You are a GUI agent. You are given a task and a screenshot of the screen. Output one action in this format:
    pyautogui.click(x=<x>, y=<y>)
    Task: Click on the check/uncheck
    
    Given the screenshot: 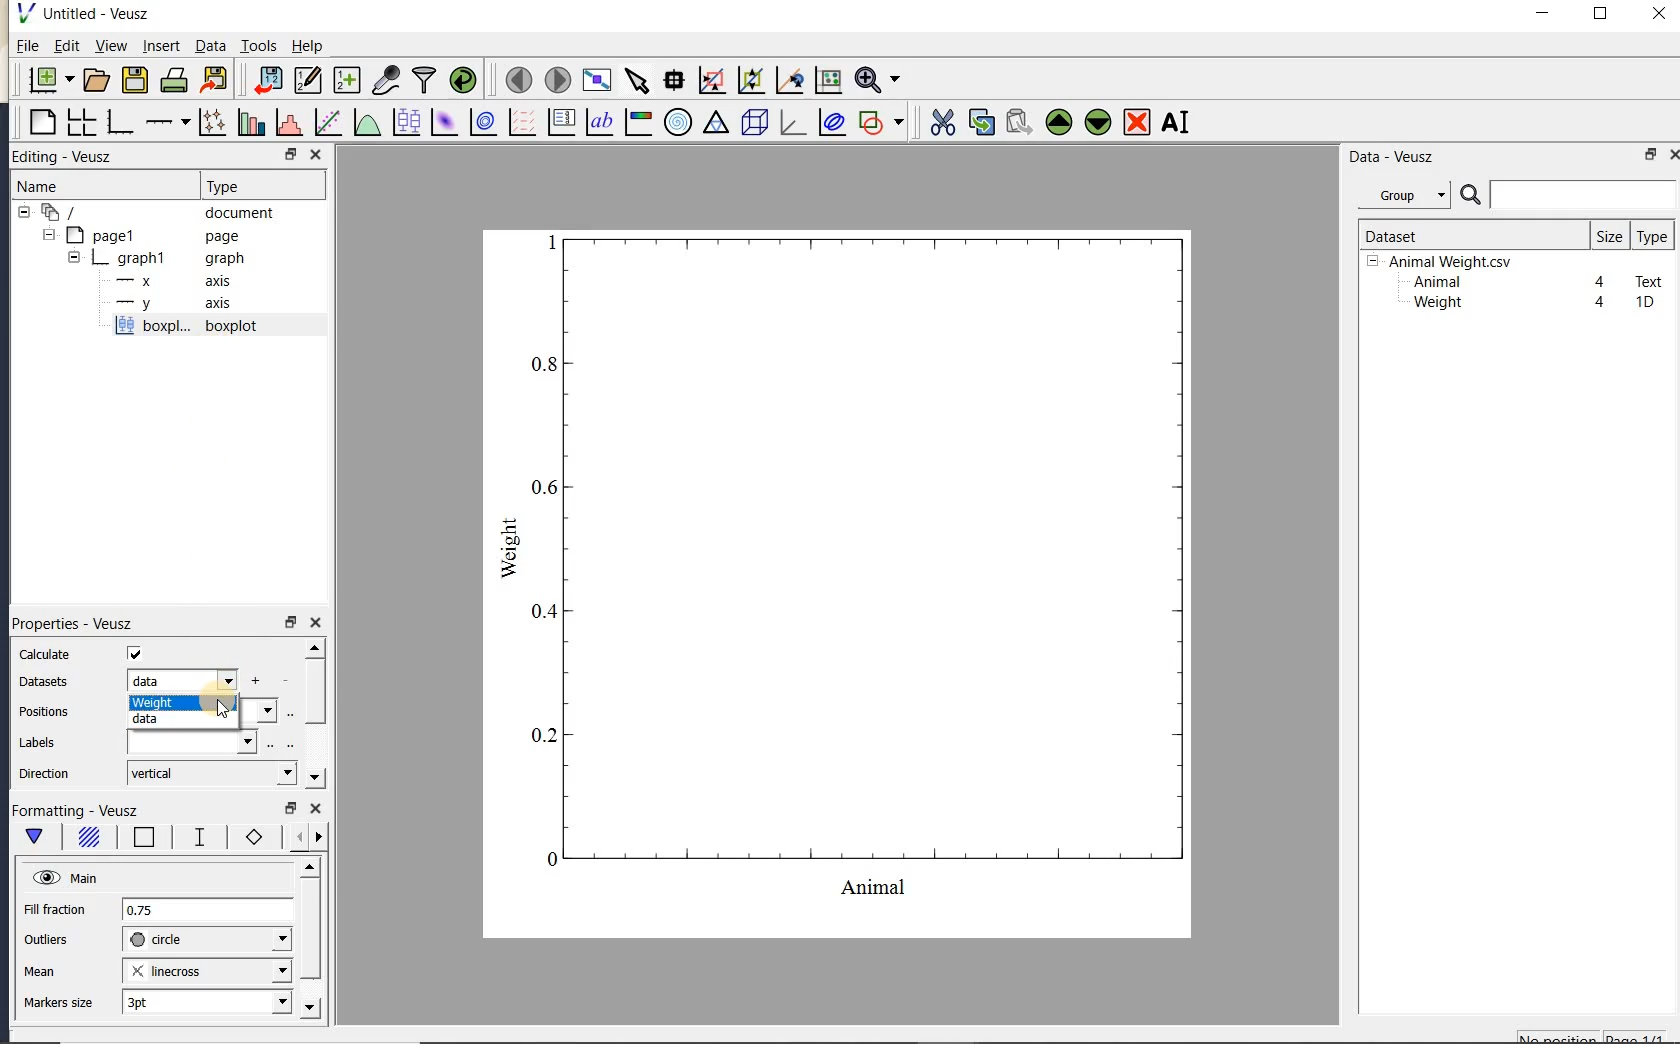 What is the action you would take?
    pyautogui.click(x=135, y=653)
    